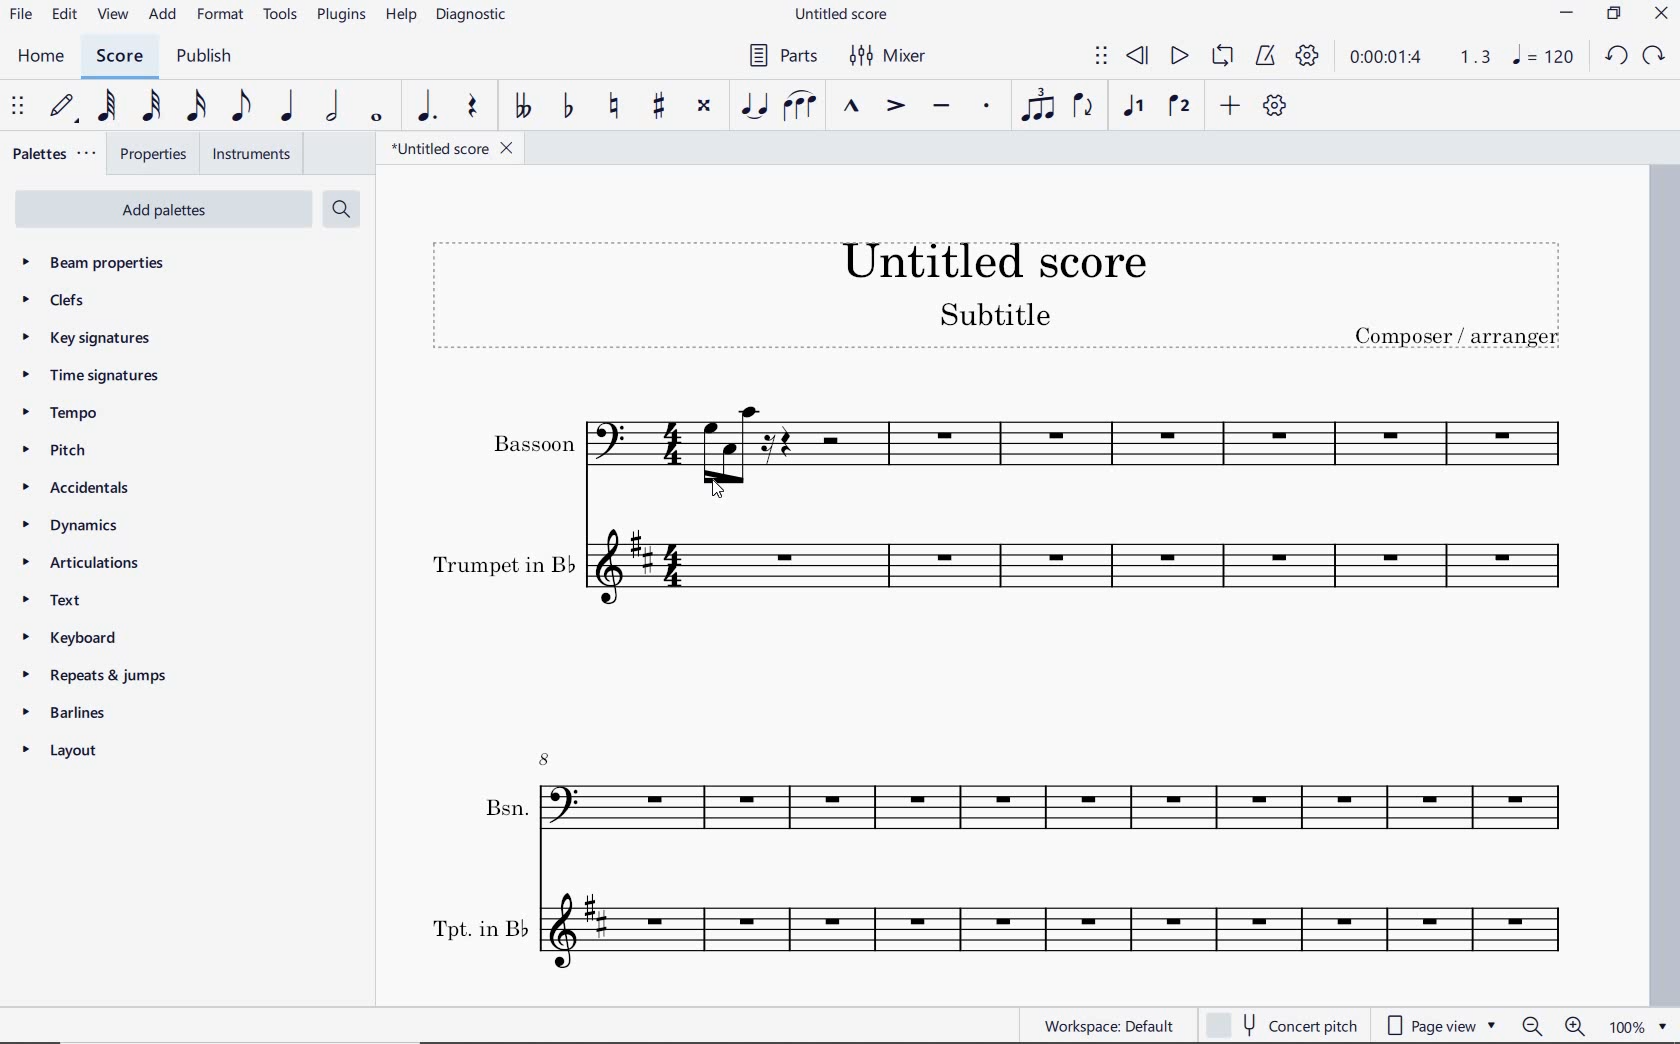 The height and width of the screenshot is (1044, 1680). Describe the element at coordinates (58, 450) in the screenshot. I see `pitch` at that location.